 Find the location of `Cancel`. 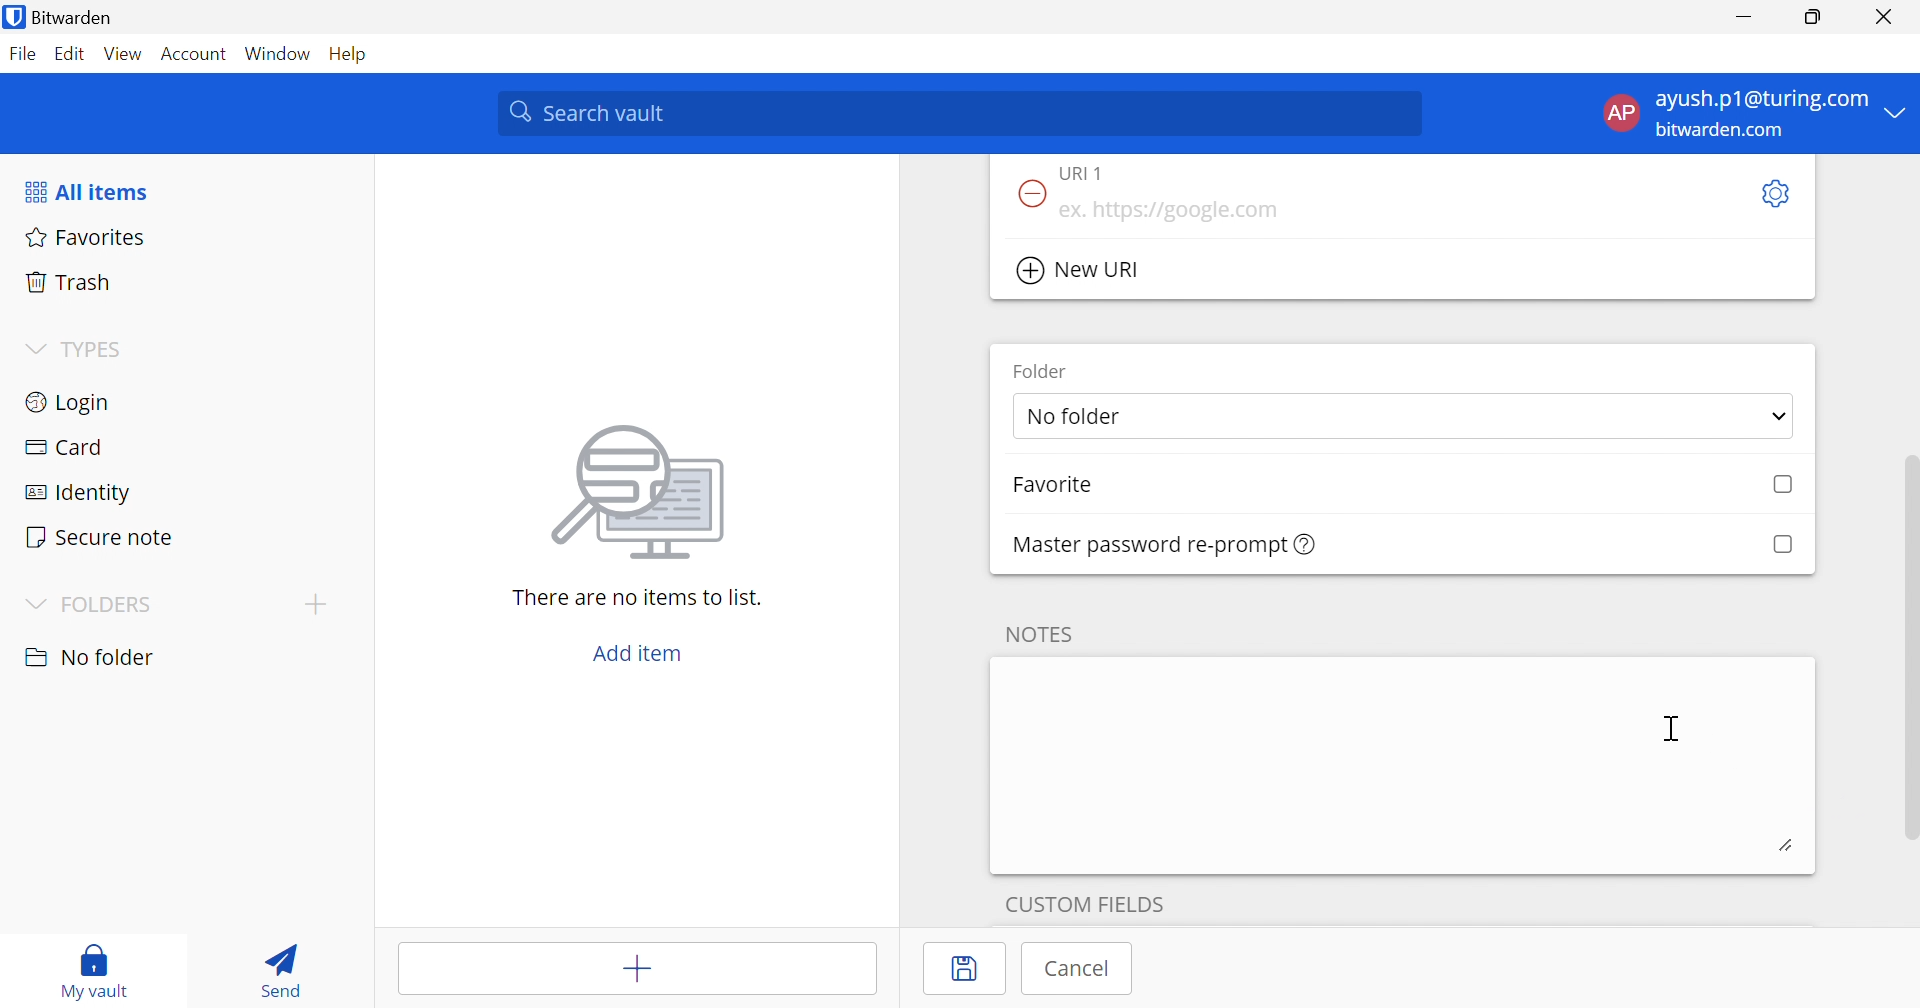

Cancel is located at coordinates (1079, 968).